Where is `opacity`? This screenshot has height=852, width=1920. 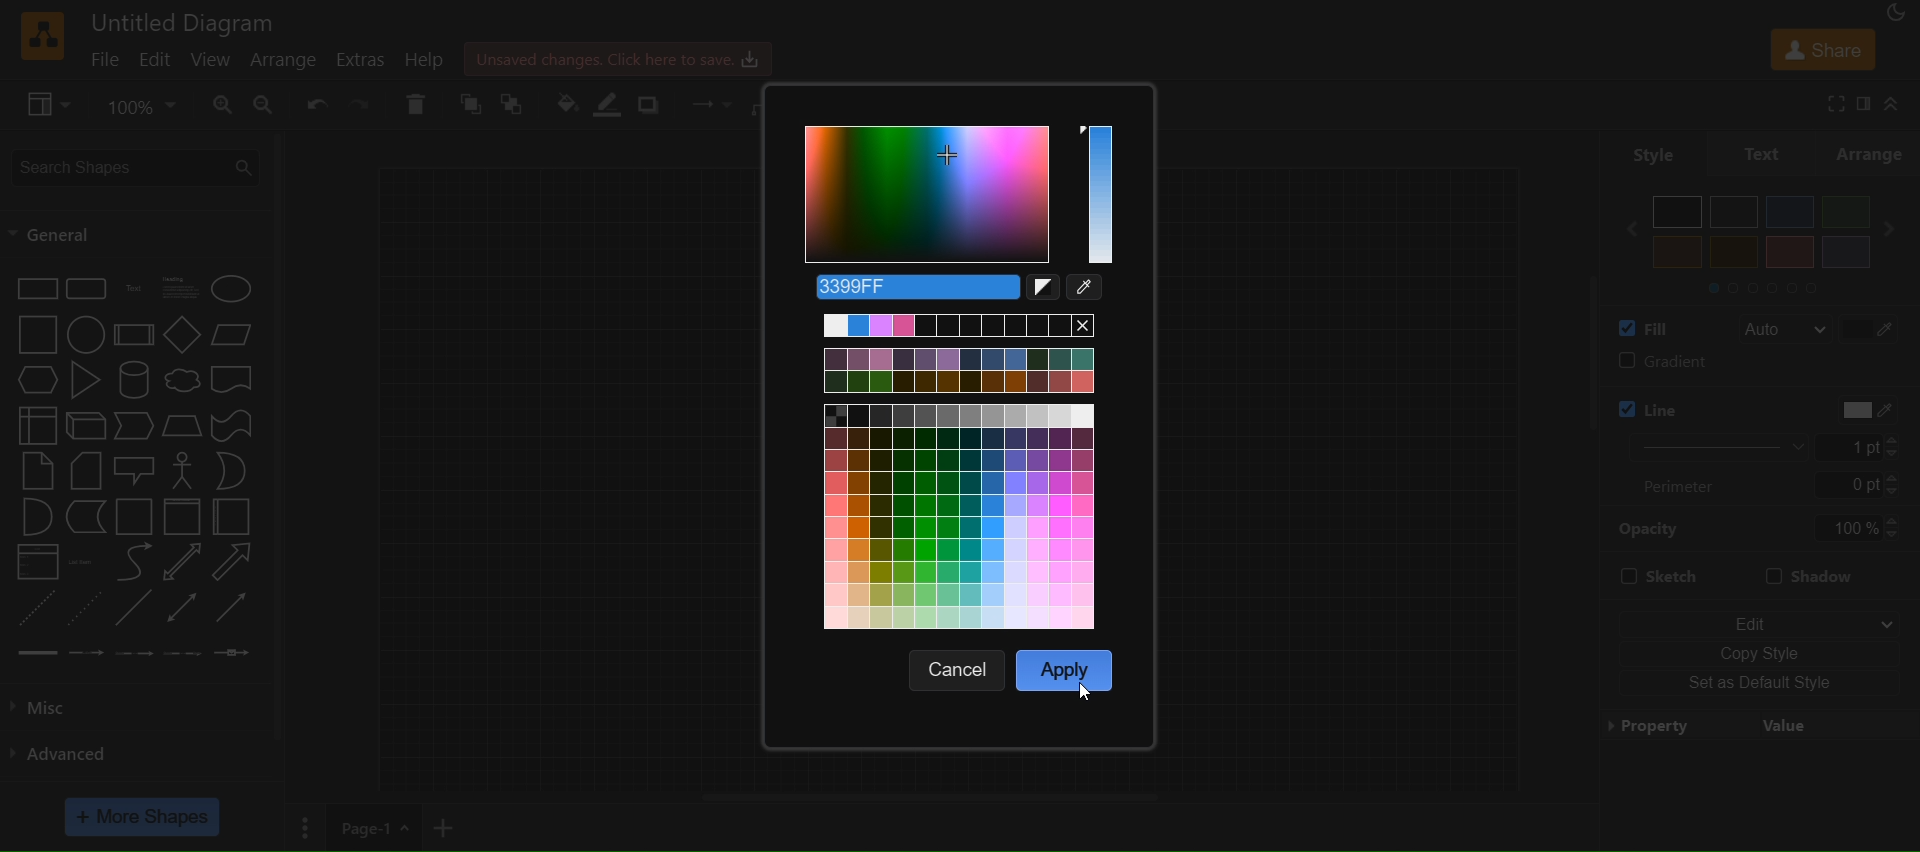
opacity is located at coordinates (1651, 528).